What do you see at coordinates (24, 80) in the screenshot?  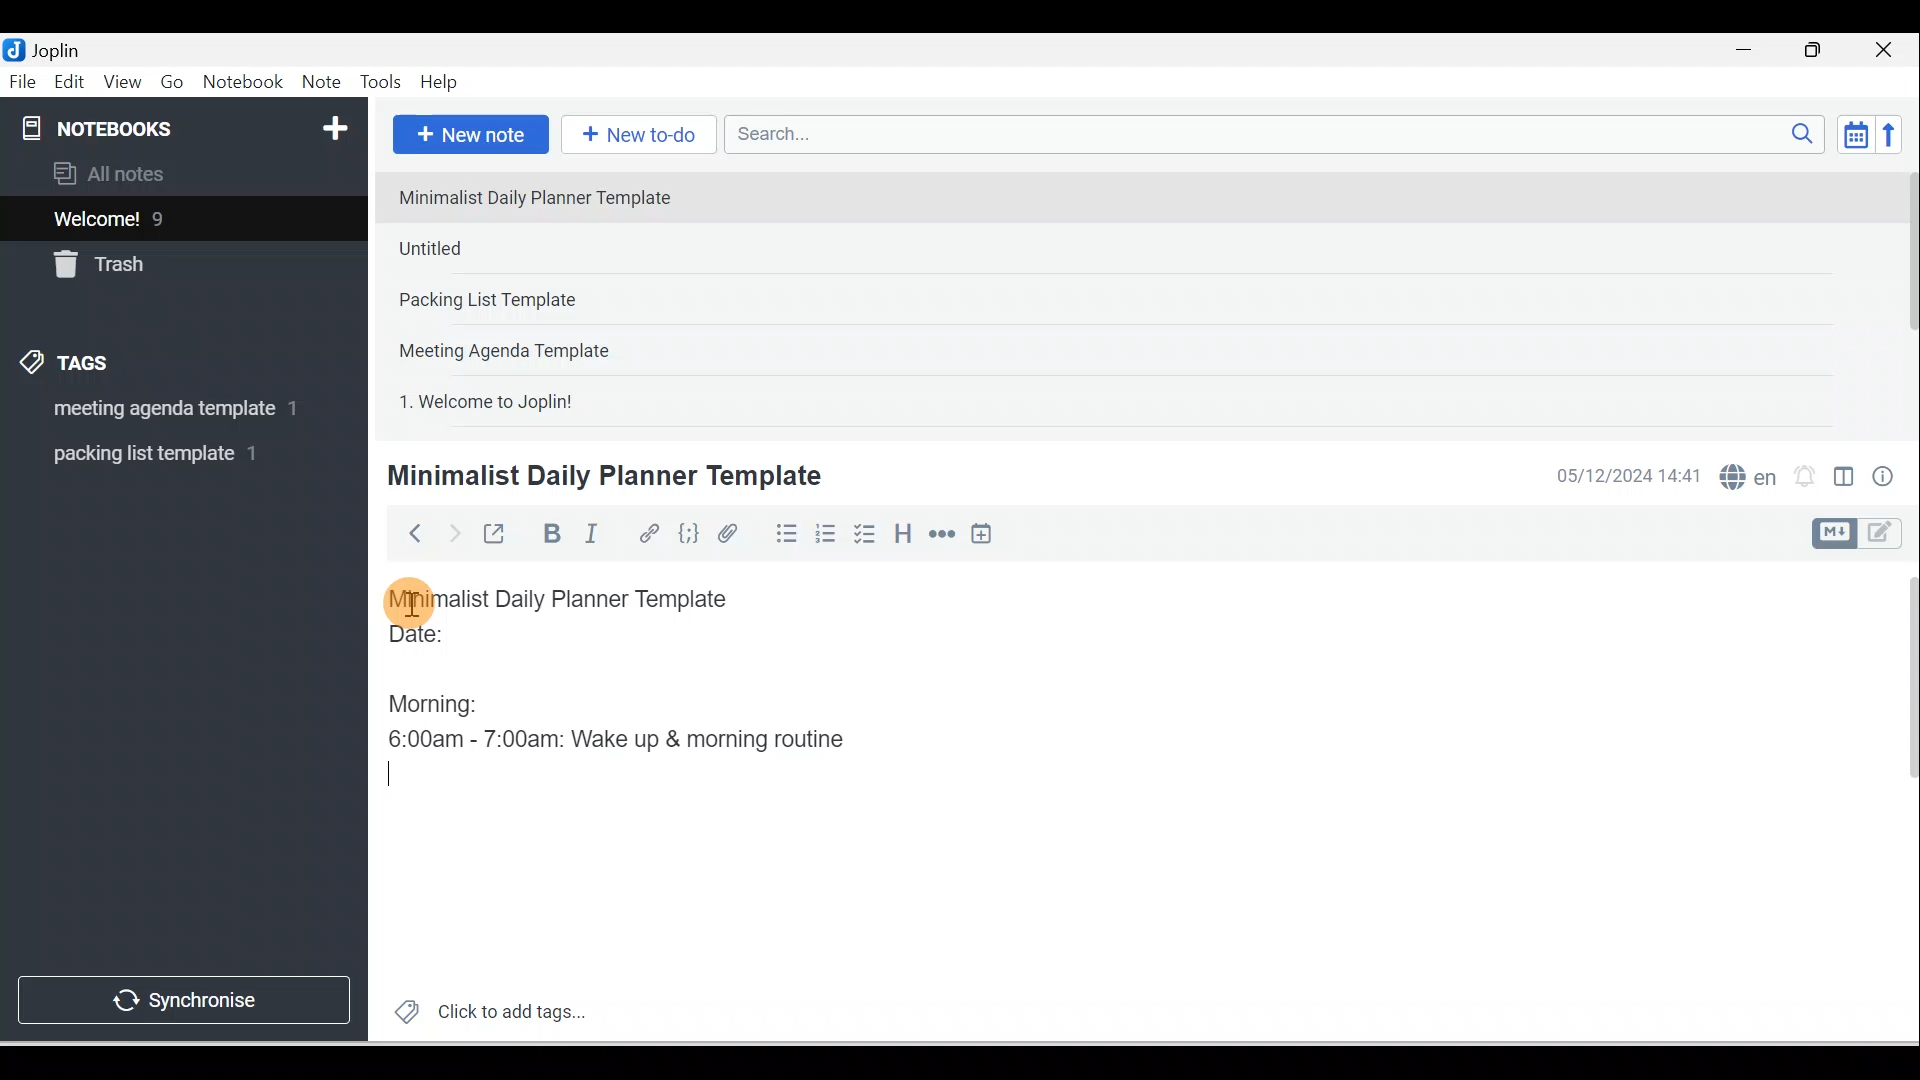 I see `File` at bounding box center [24, 80].